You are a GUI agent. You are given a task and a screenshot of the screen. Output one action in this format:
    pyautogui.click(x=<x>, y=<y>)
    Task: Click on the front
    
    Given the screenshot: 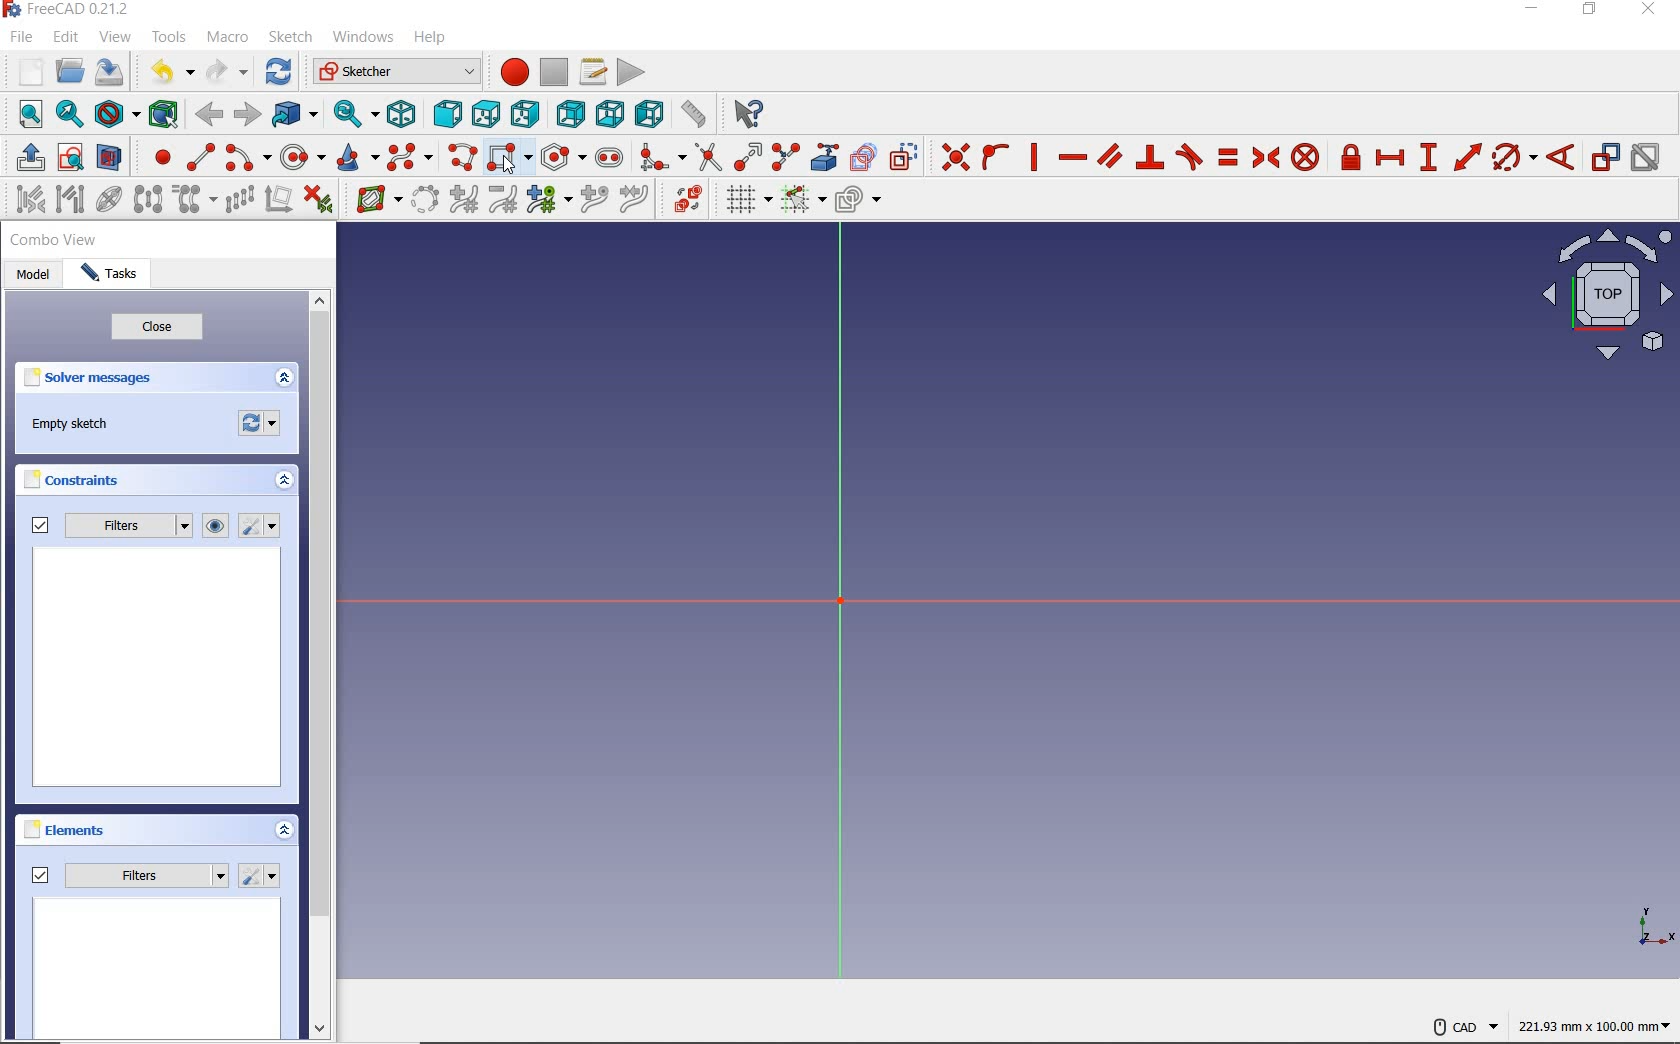 What is the action you would take?
    pyautogui.click(x=445, y=115)
    